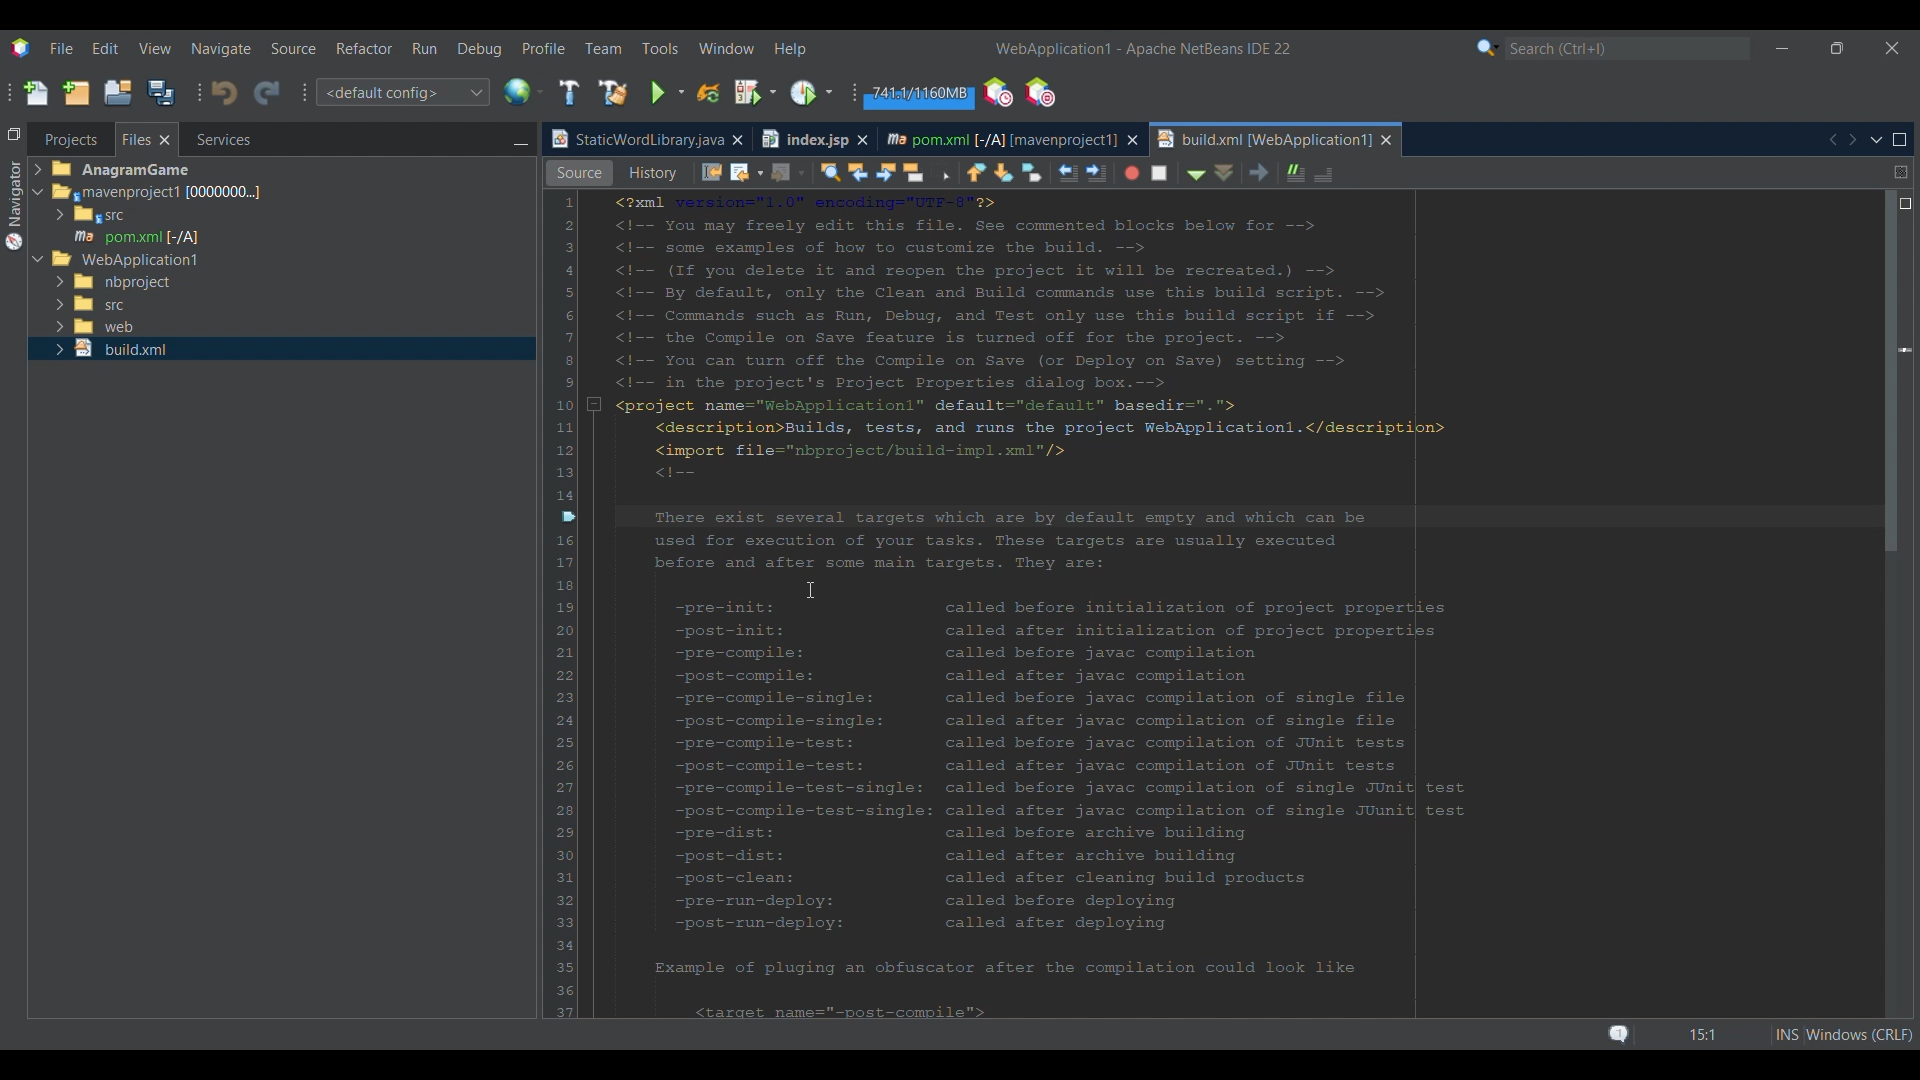 The width and height of the screenshot is (1920, 1080). What do you see at coordinates (424, 48) in the screenshot?
I see `Run menu` at bounding box center [424, 48].